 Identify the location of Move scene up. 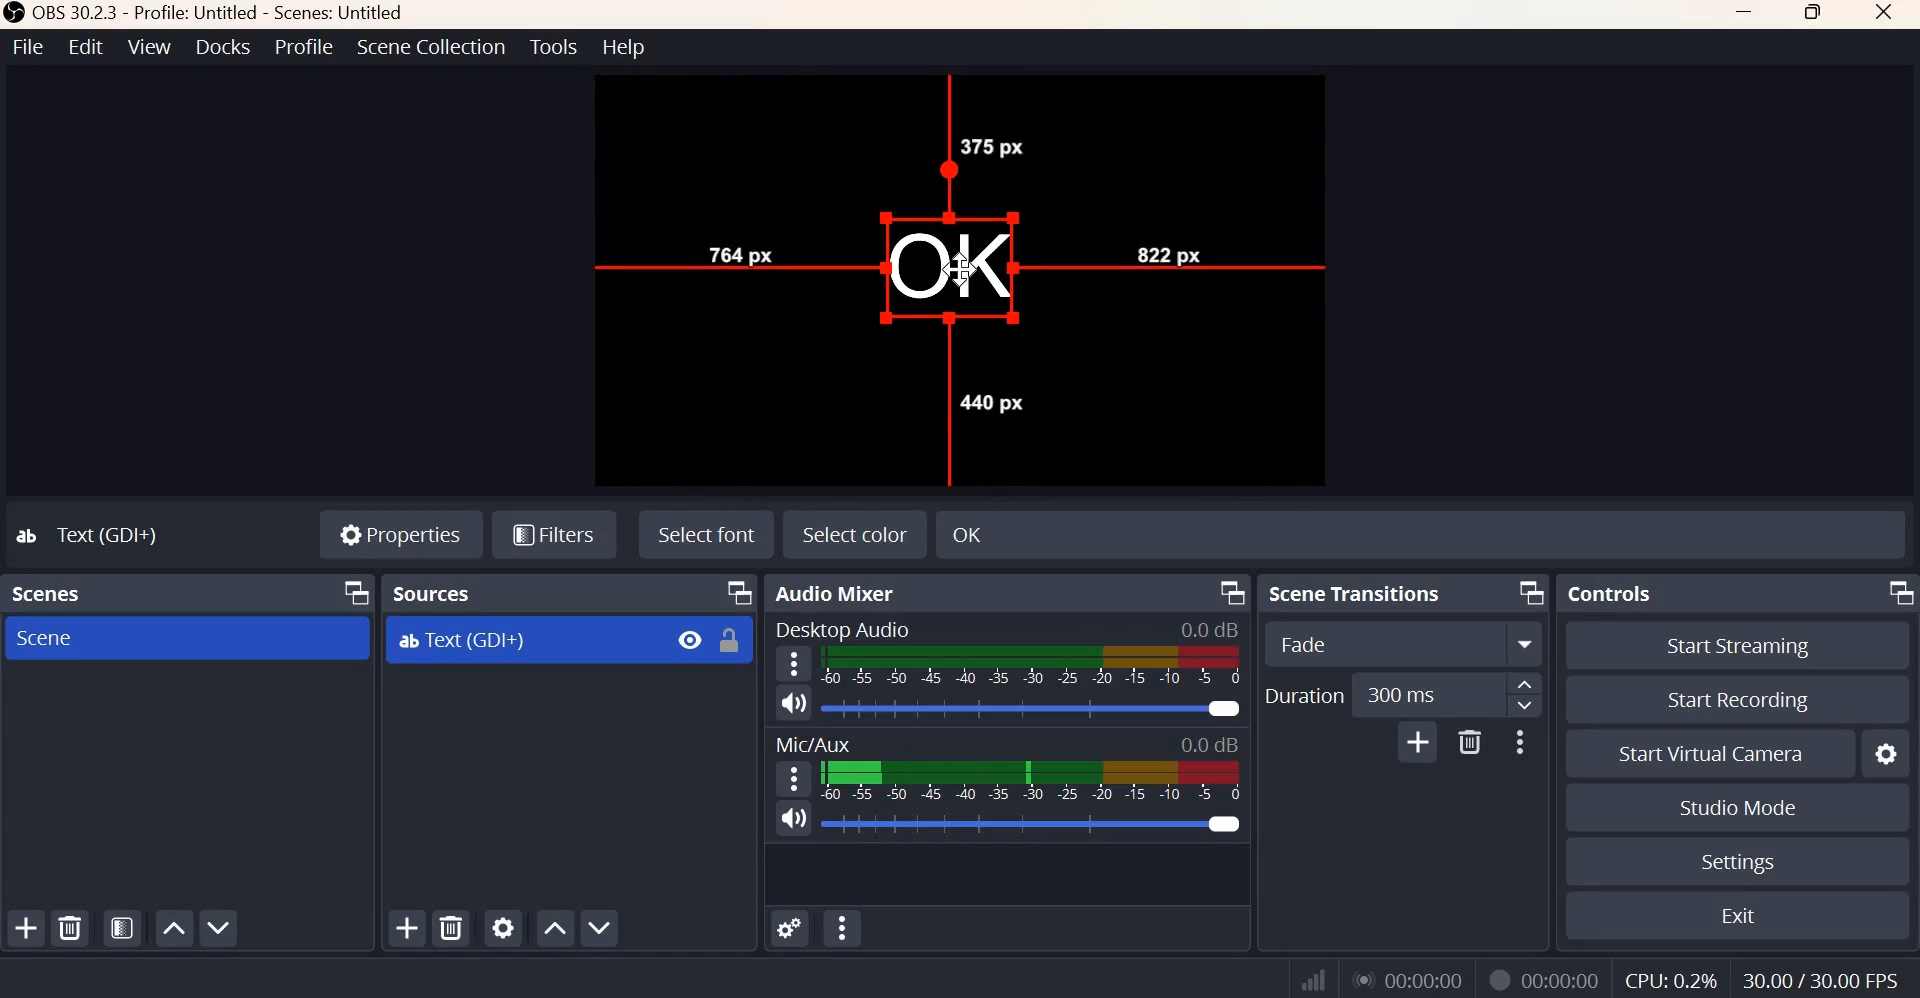
(171, 930).